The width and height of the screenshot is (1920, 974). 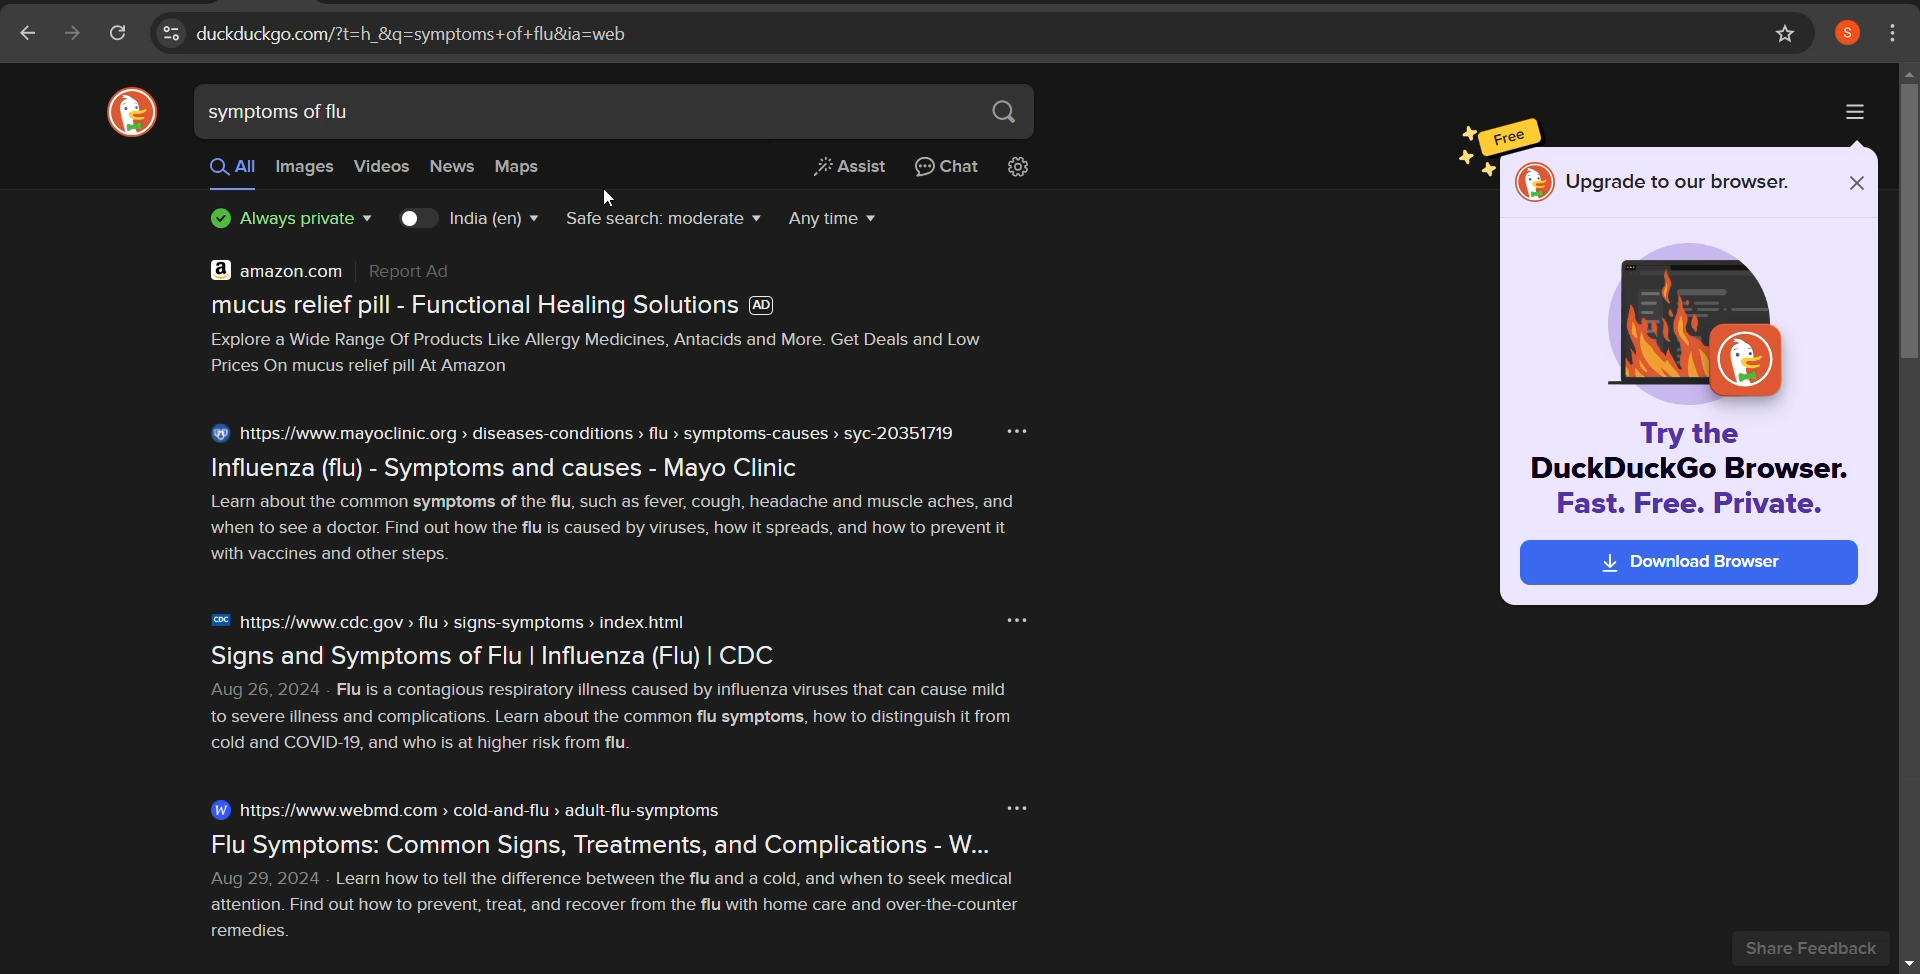 What do you see at coordinates (1702, 312) in the screenshot?
I see `download browser popup` at bounding box center [1702, 312].